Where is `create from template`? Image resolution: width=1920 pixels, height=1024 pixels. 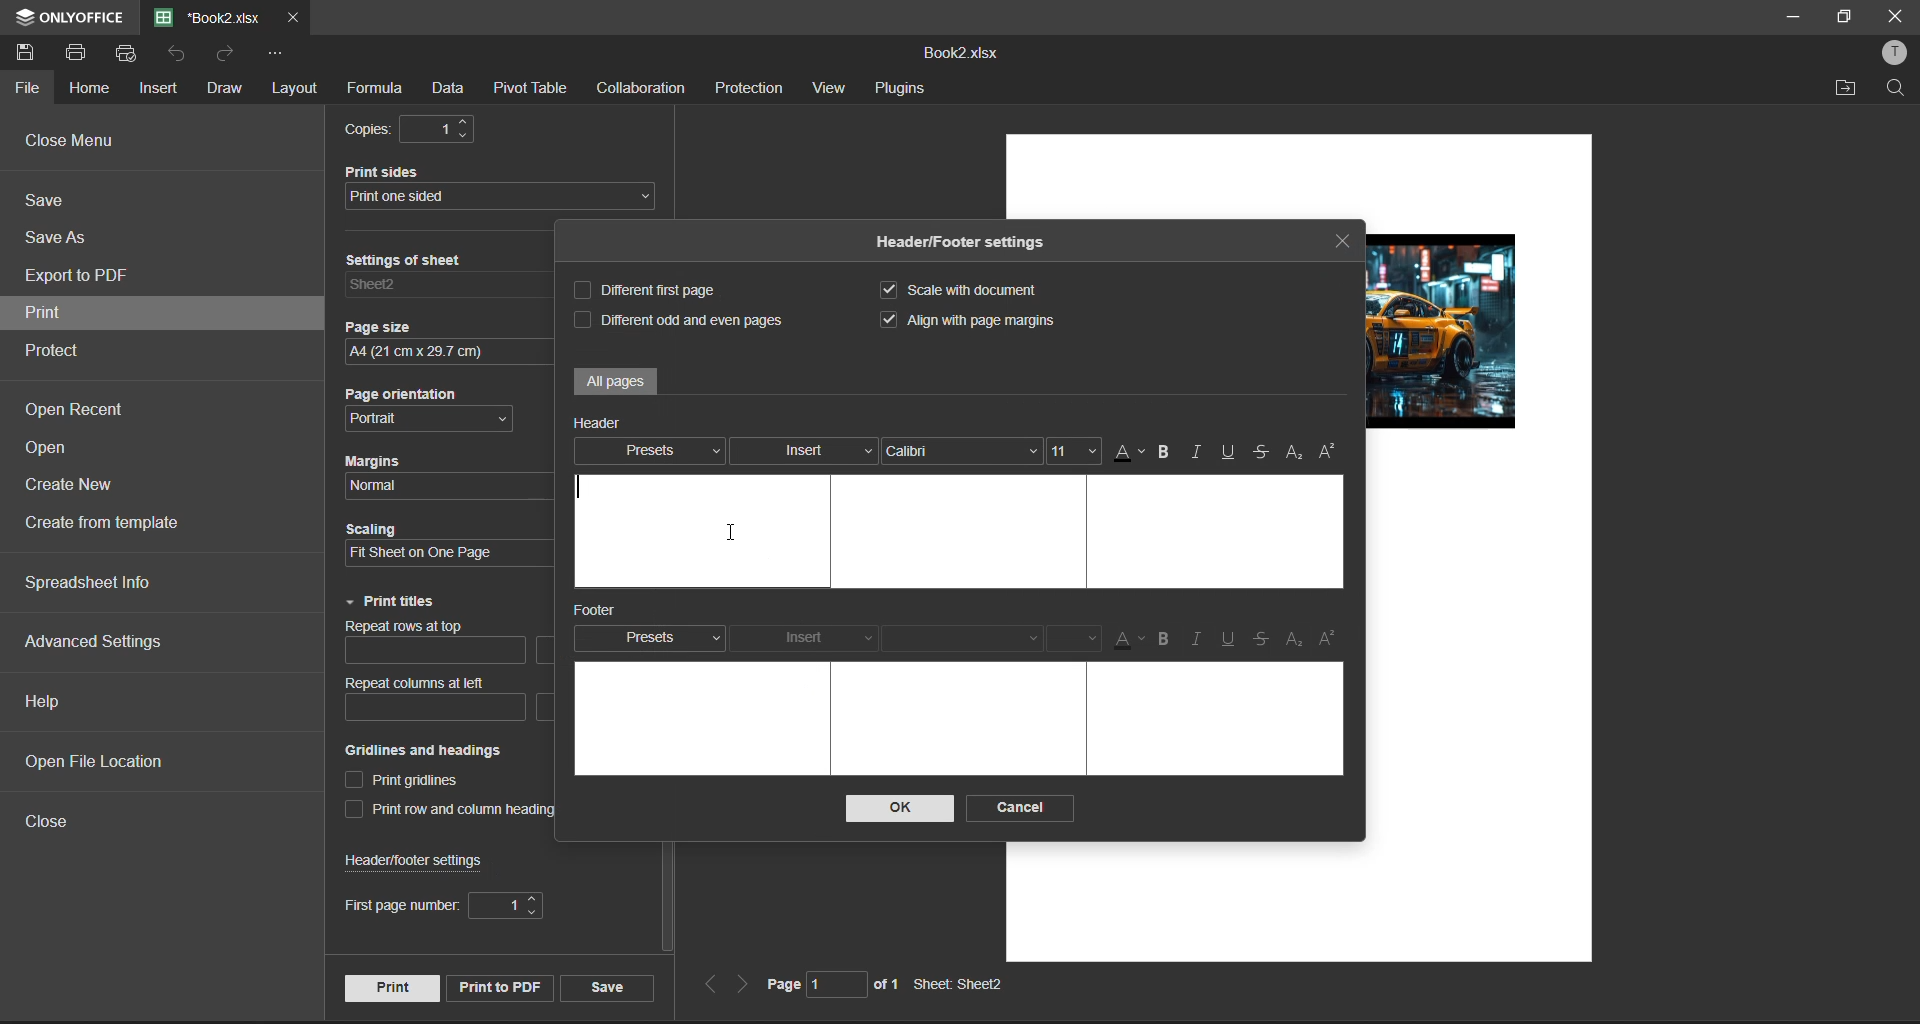
create from template is located at coordinates (113, 524).